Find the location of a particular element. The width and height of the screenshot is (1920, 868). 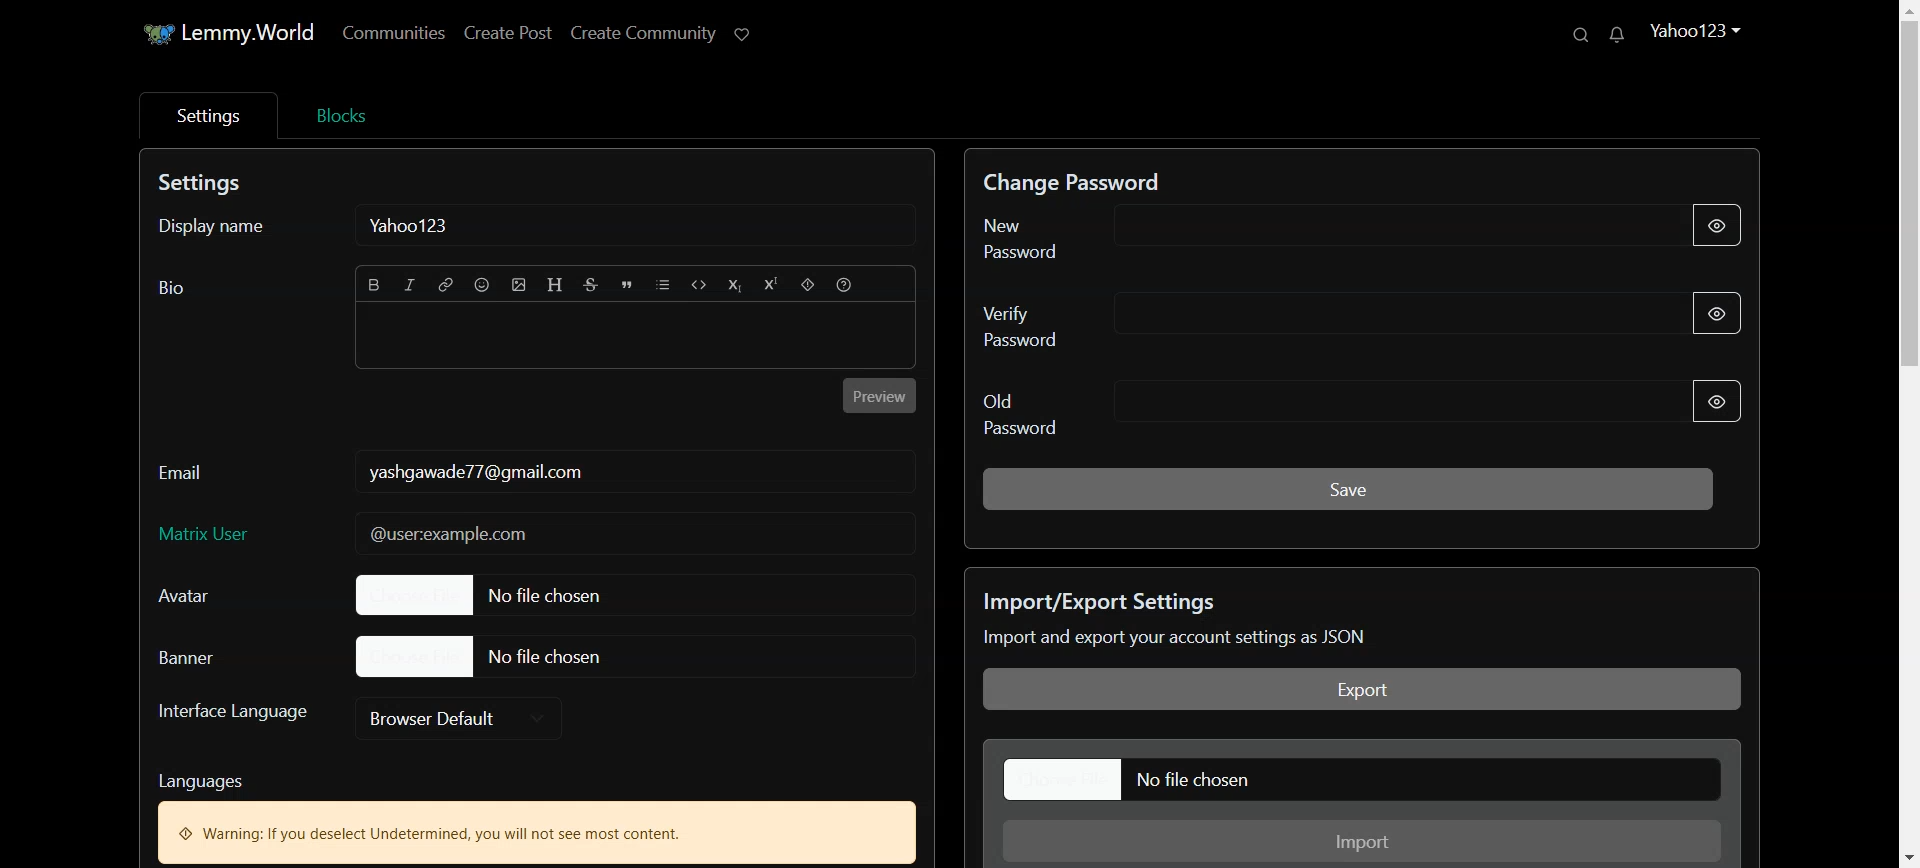

Strikethrough is located at coordinates (592, 286).